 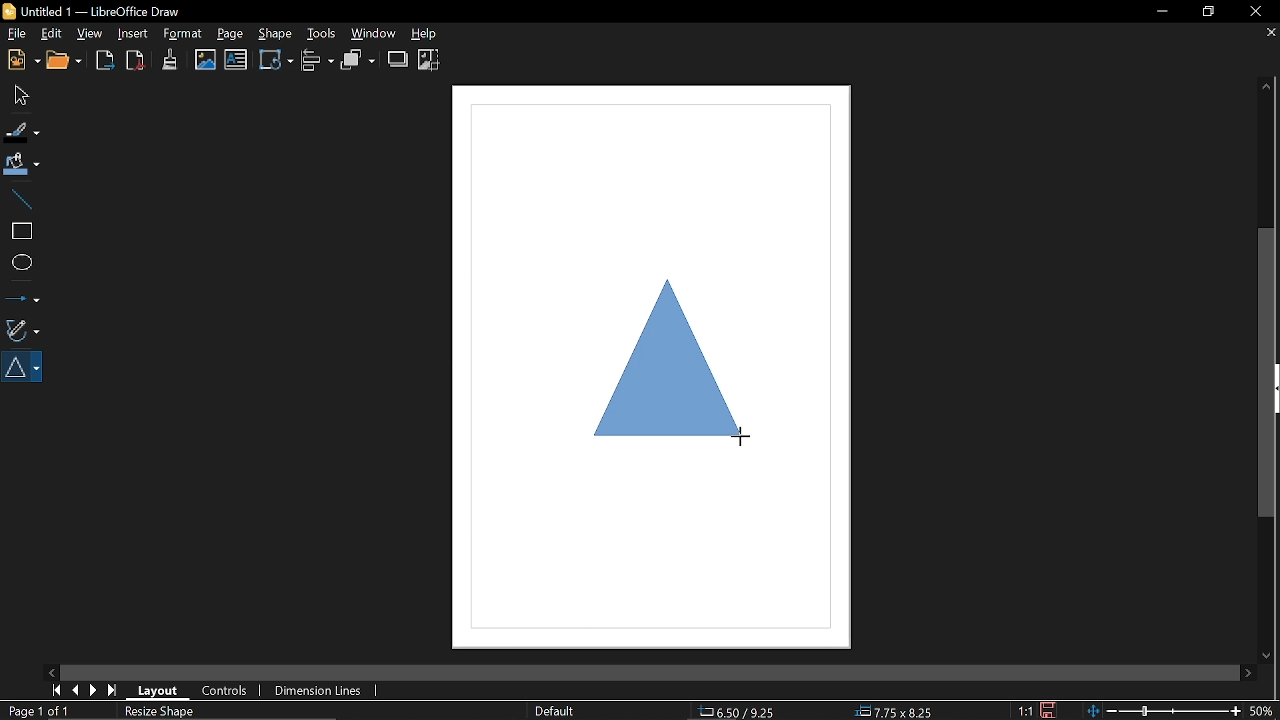 What do you see at coordinates (68, 62) in the screenshot?
I see `Open` at bounding box center [68, 62].